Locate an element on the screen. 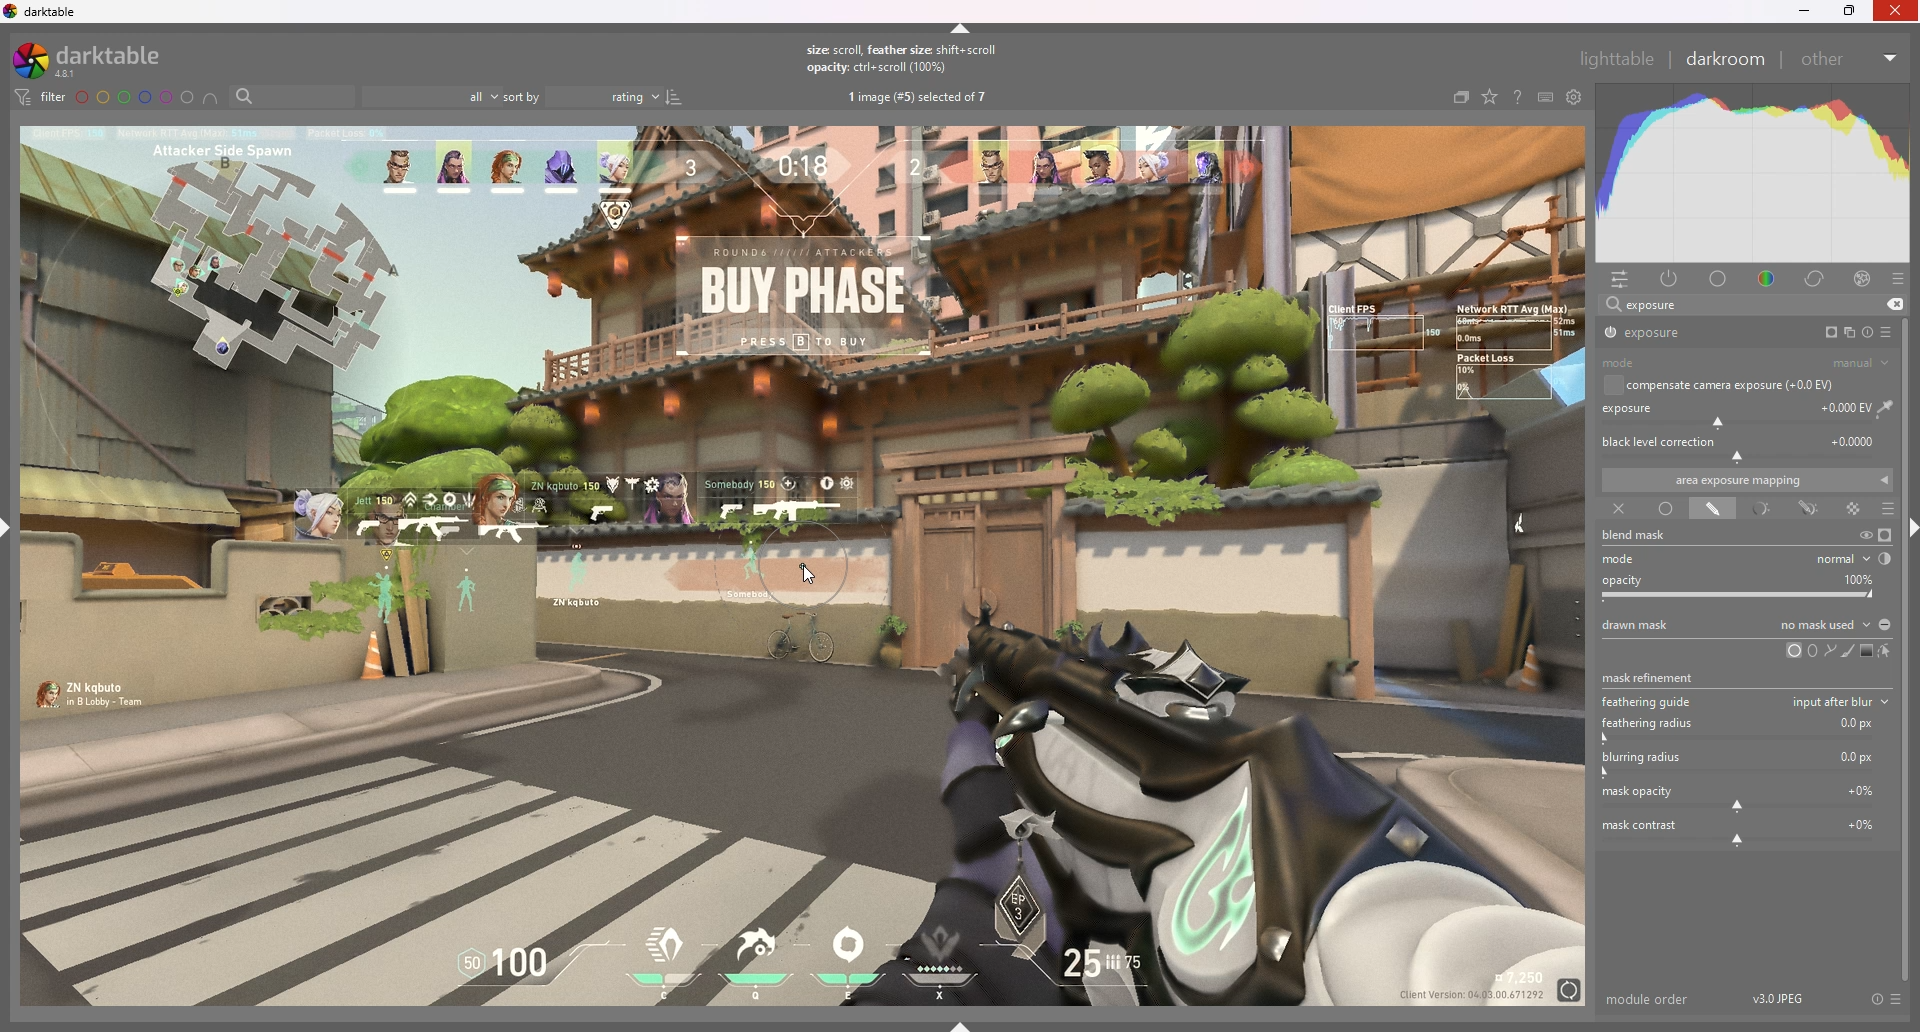  quick access panel is located at coordinates (1624, 280).